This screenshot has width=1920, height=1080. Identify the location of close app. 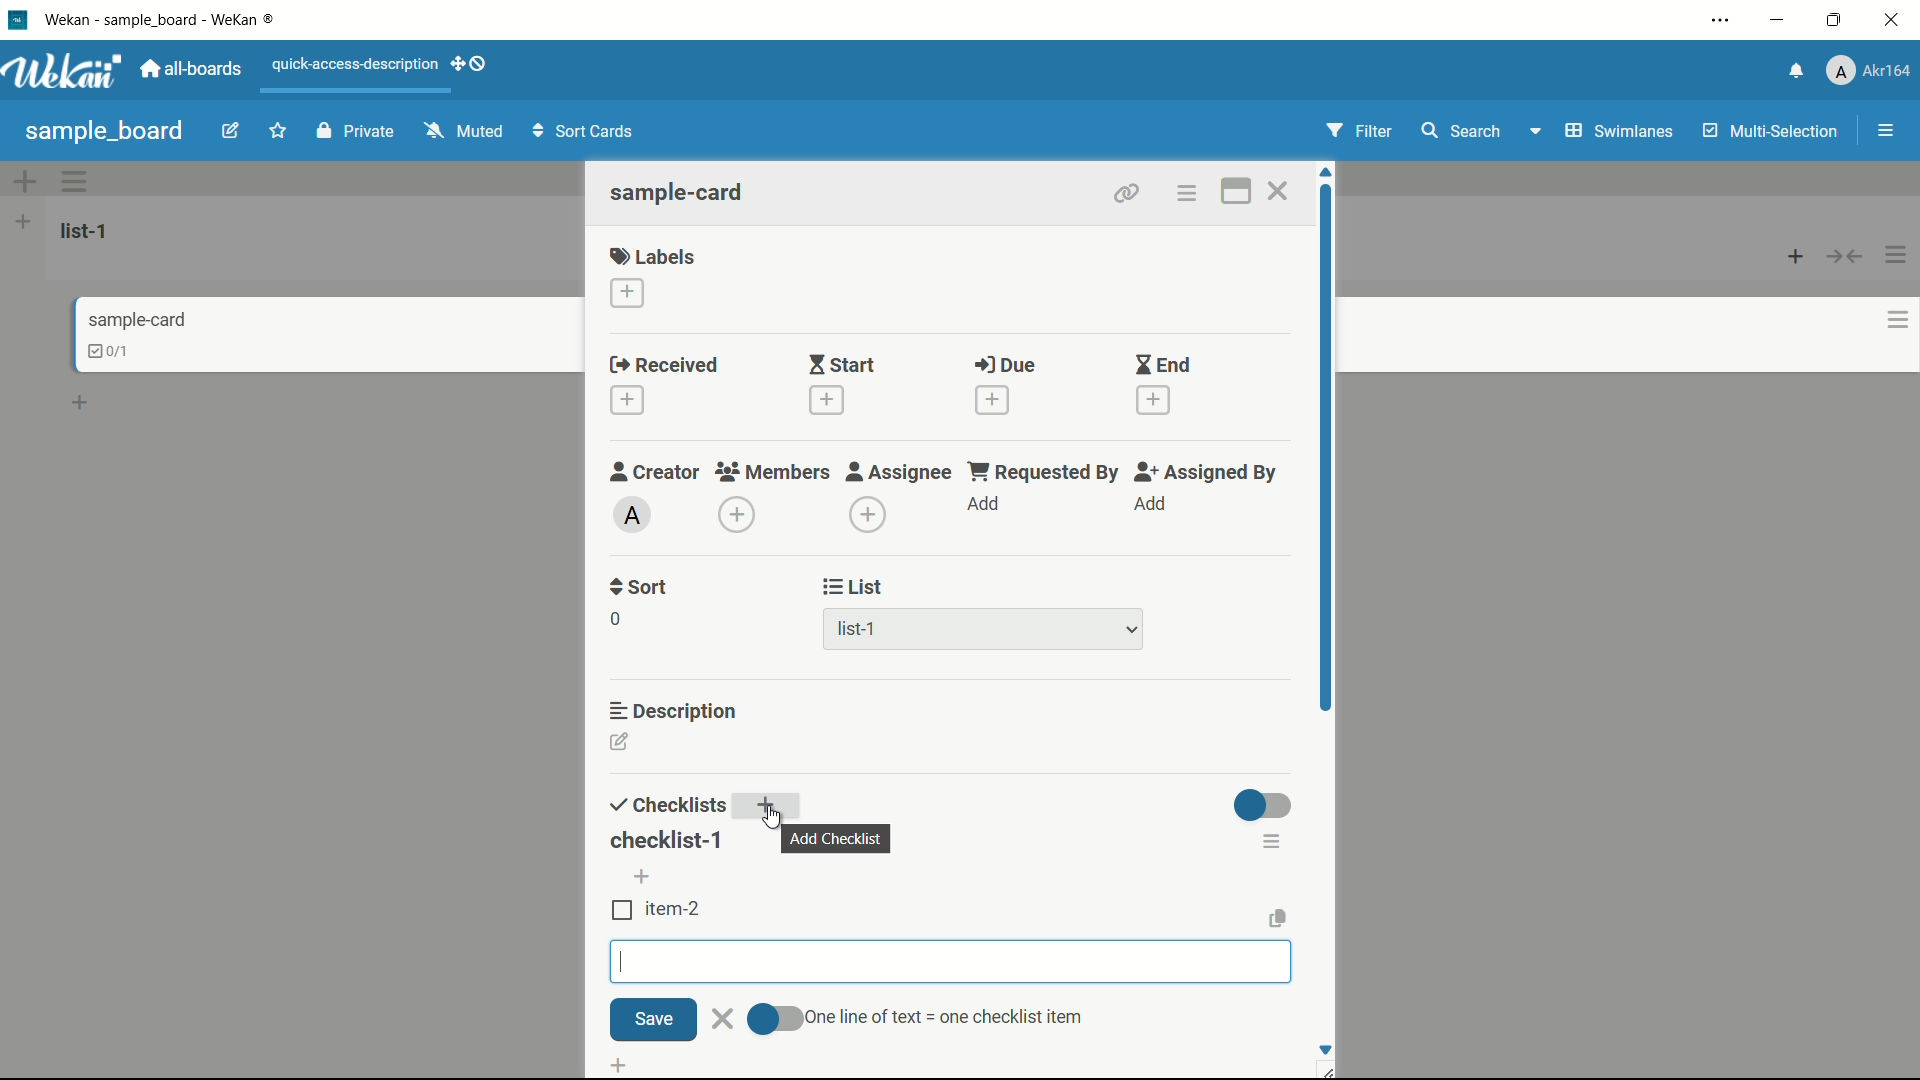
(1896, 20).